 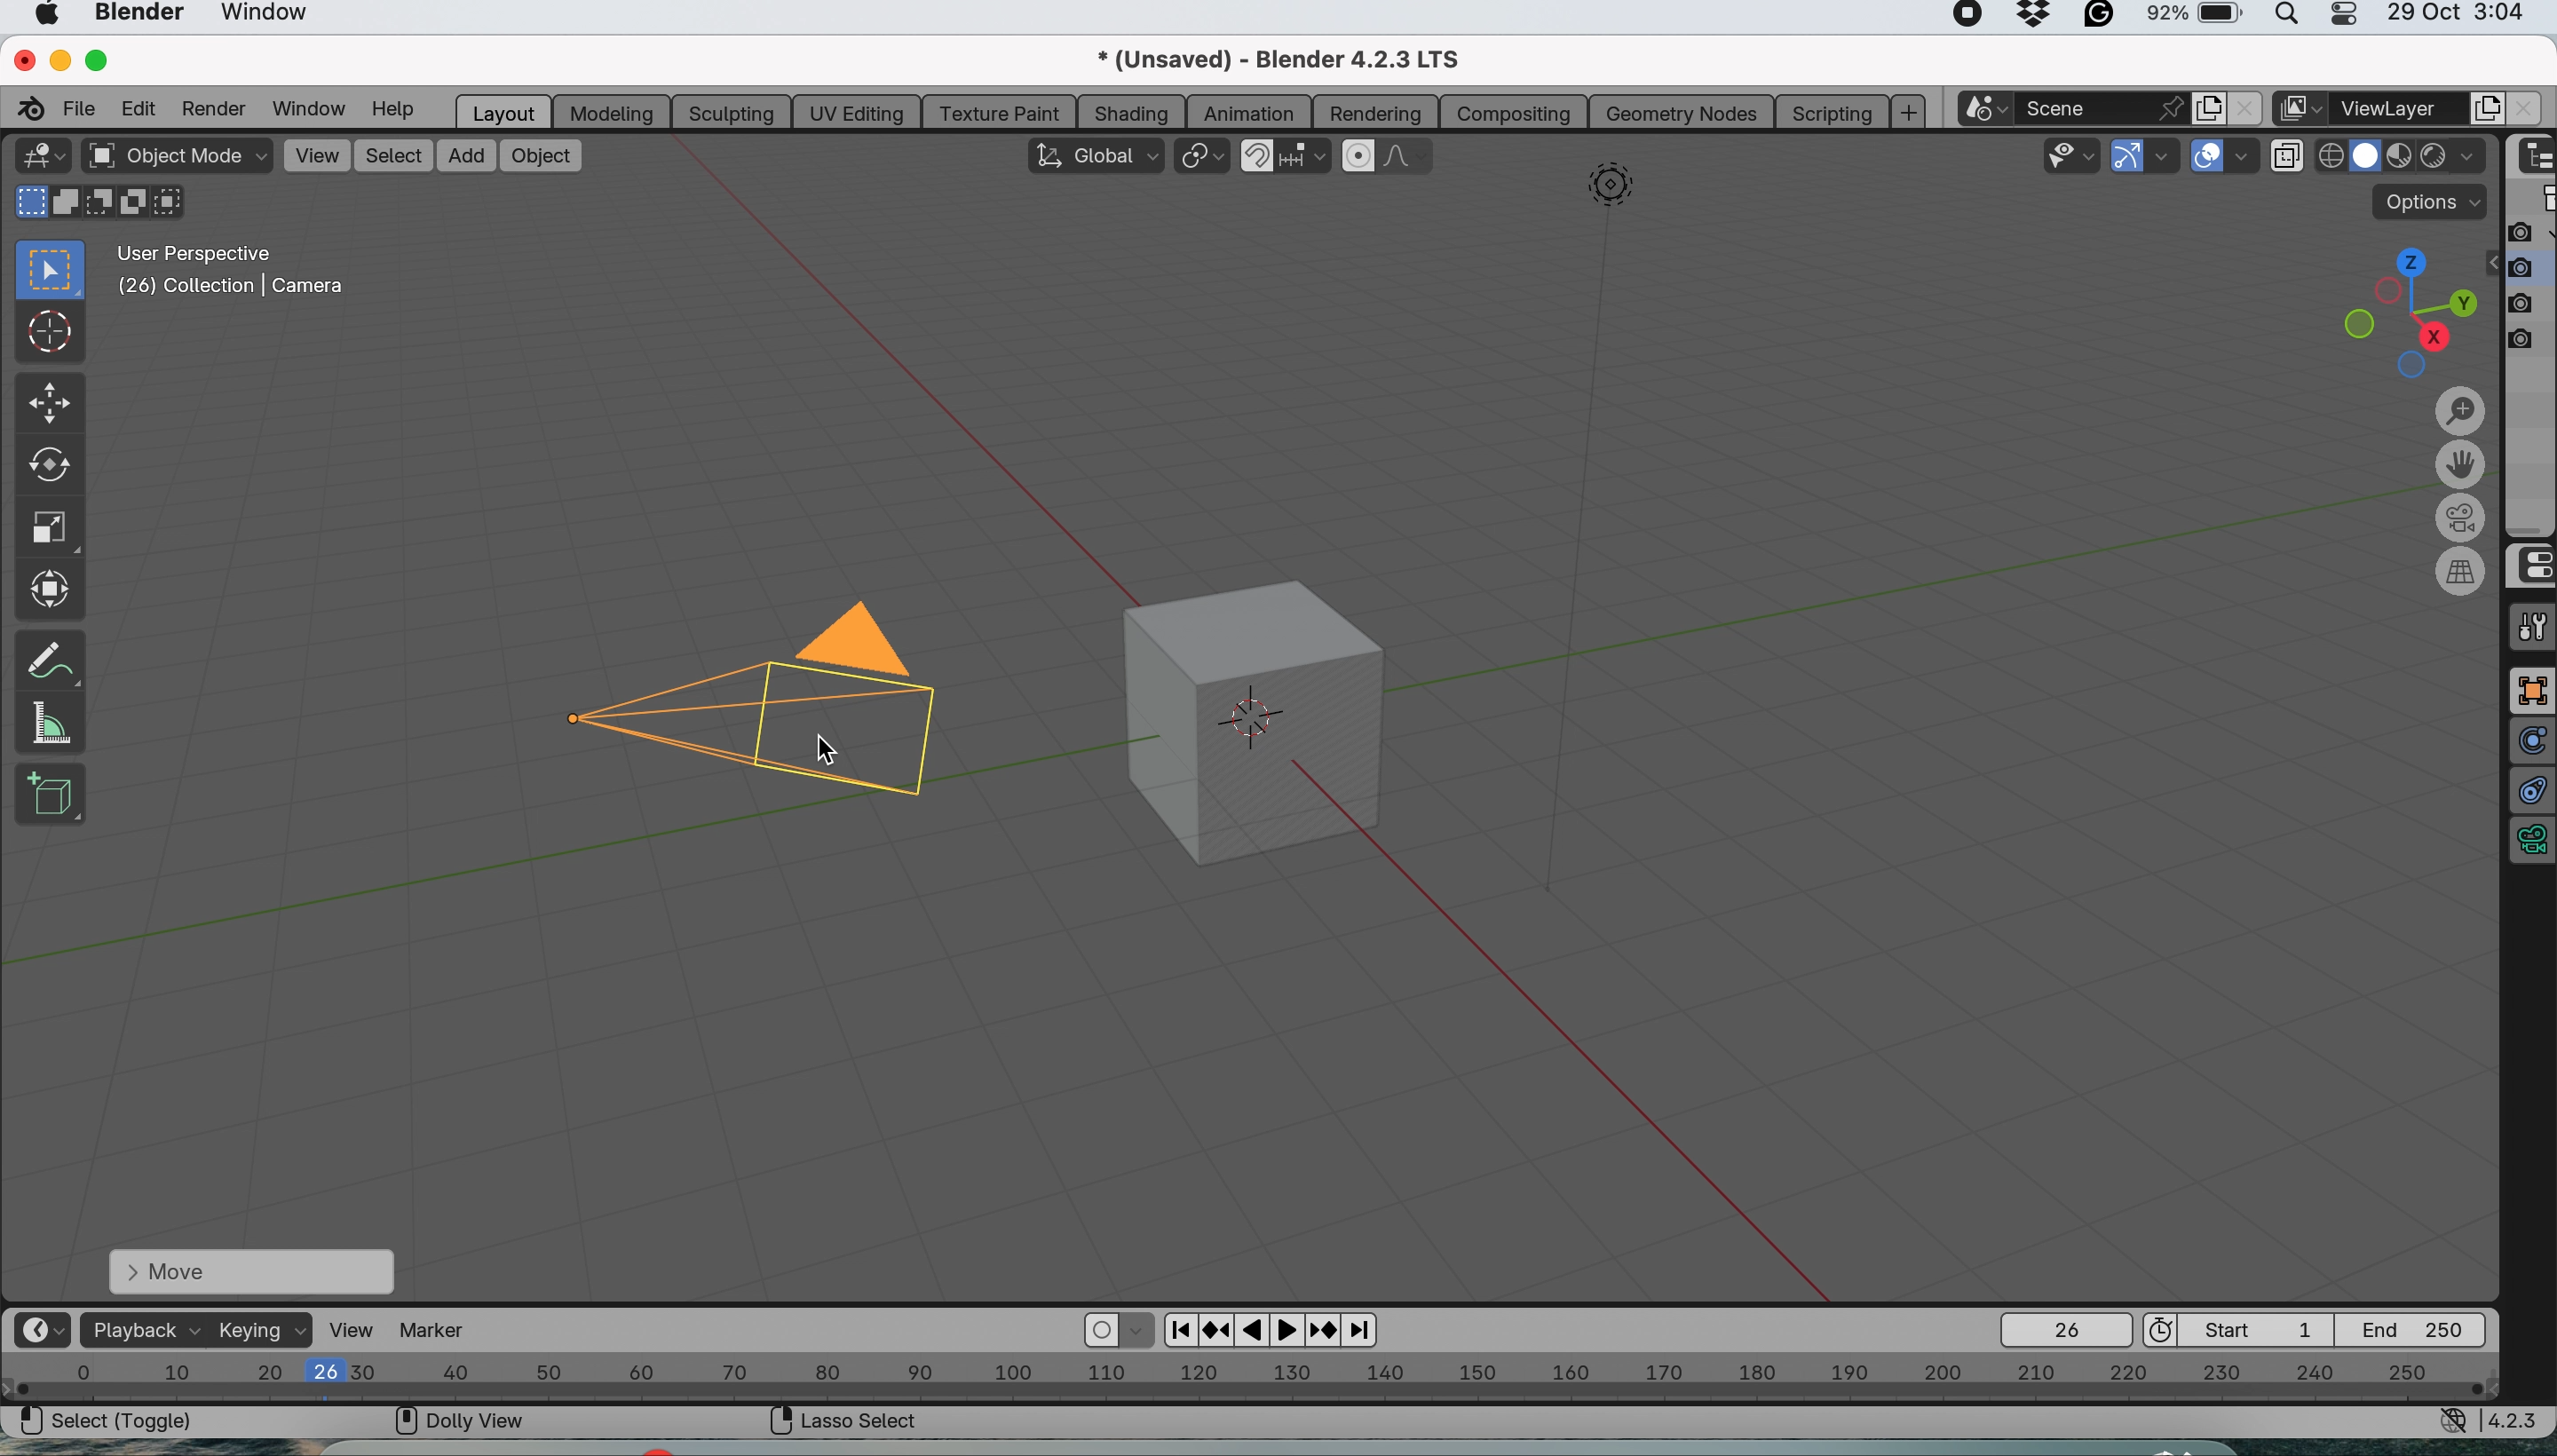 What do you see at coordinates (1251, 112) in the screenshot?
I see `animation` at bounding box center [1251, 112].